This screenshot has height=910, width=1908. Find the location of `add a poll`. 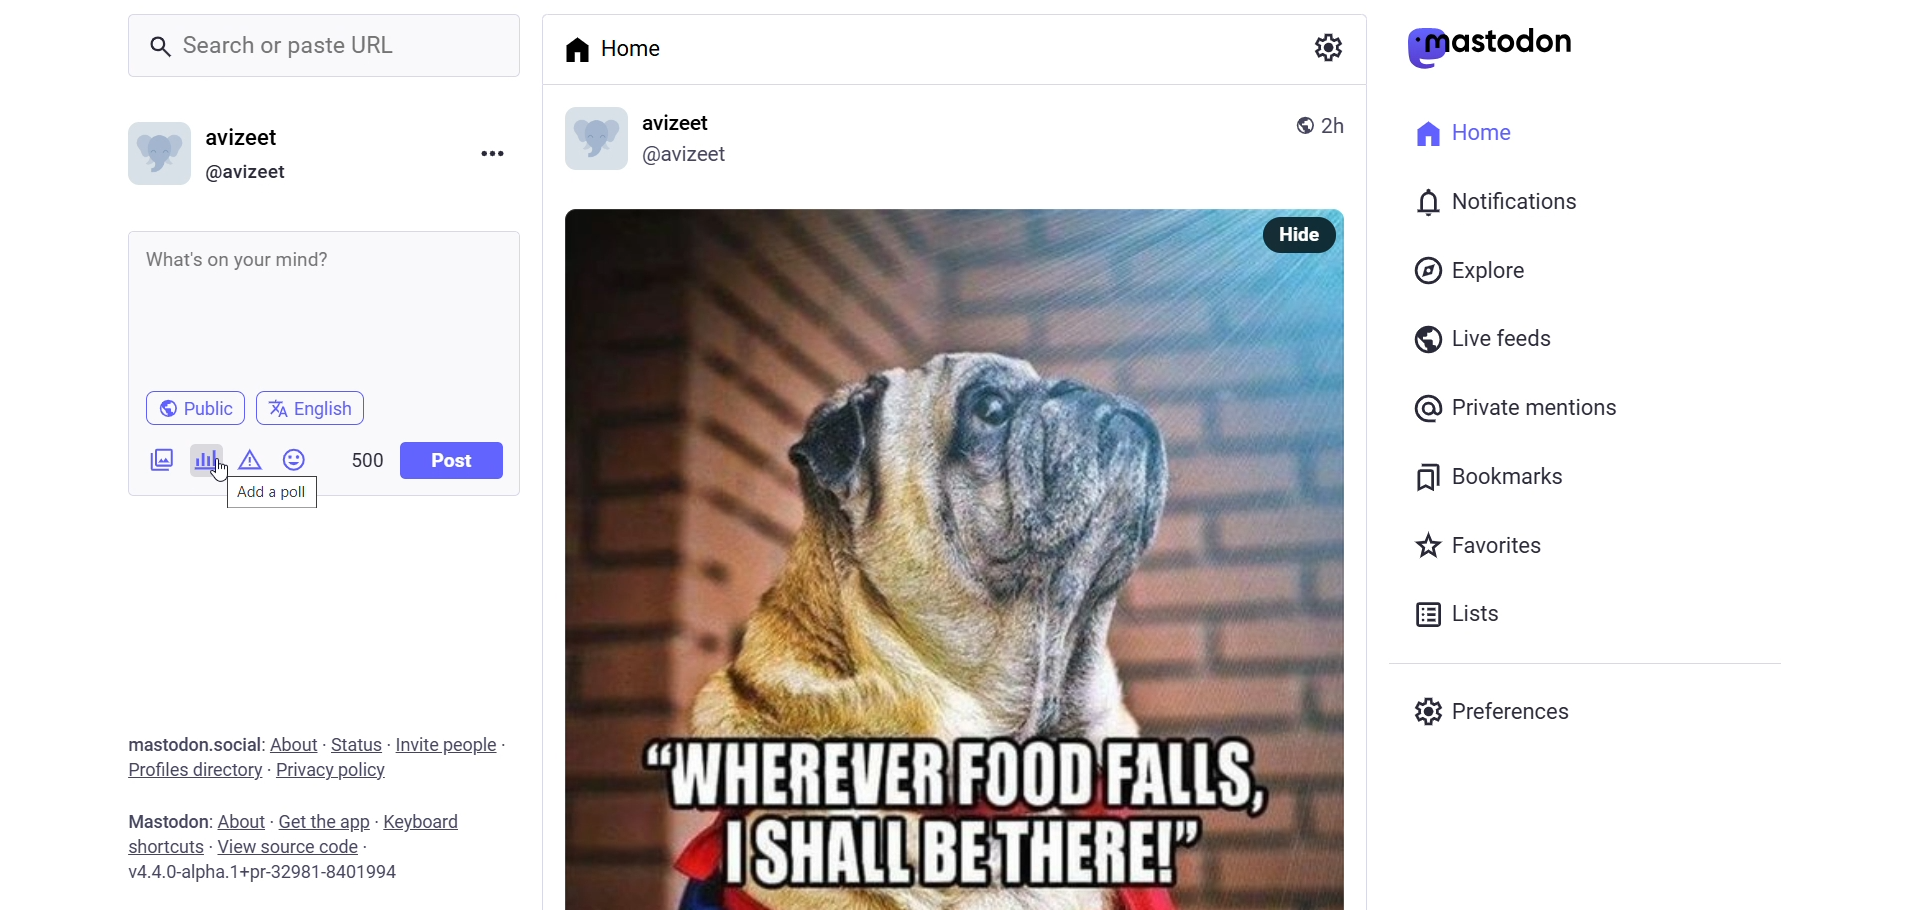

add a poll is located at coordinates (277, 495).